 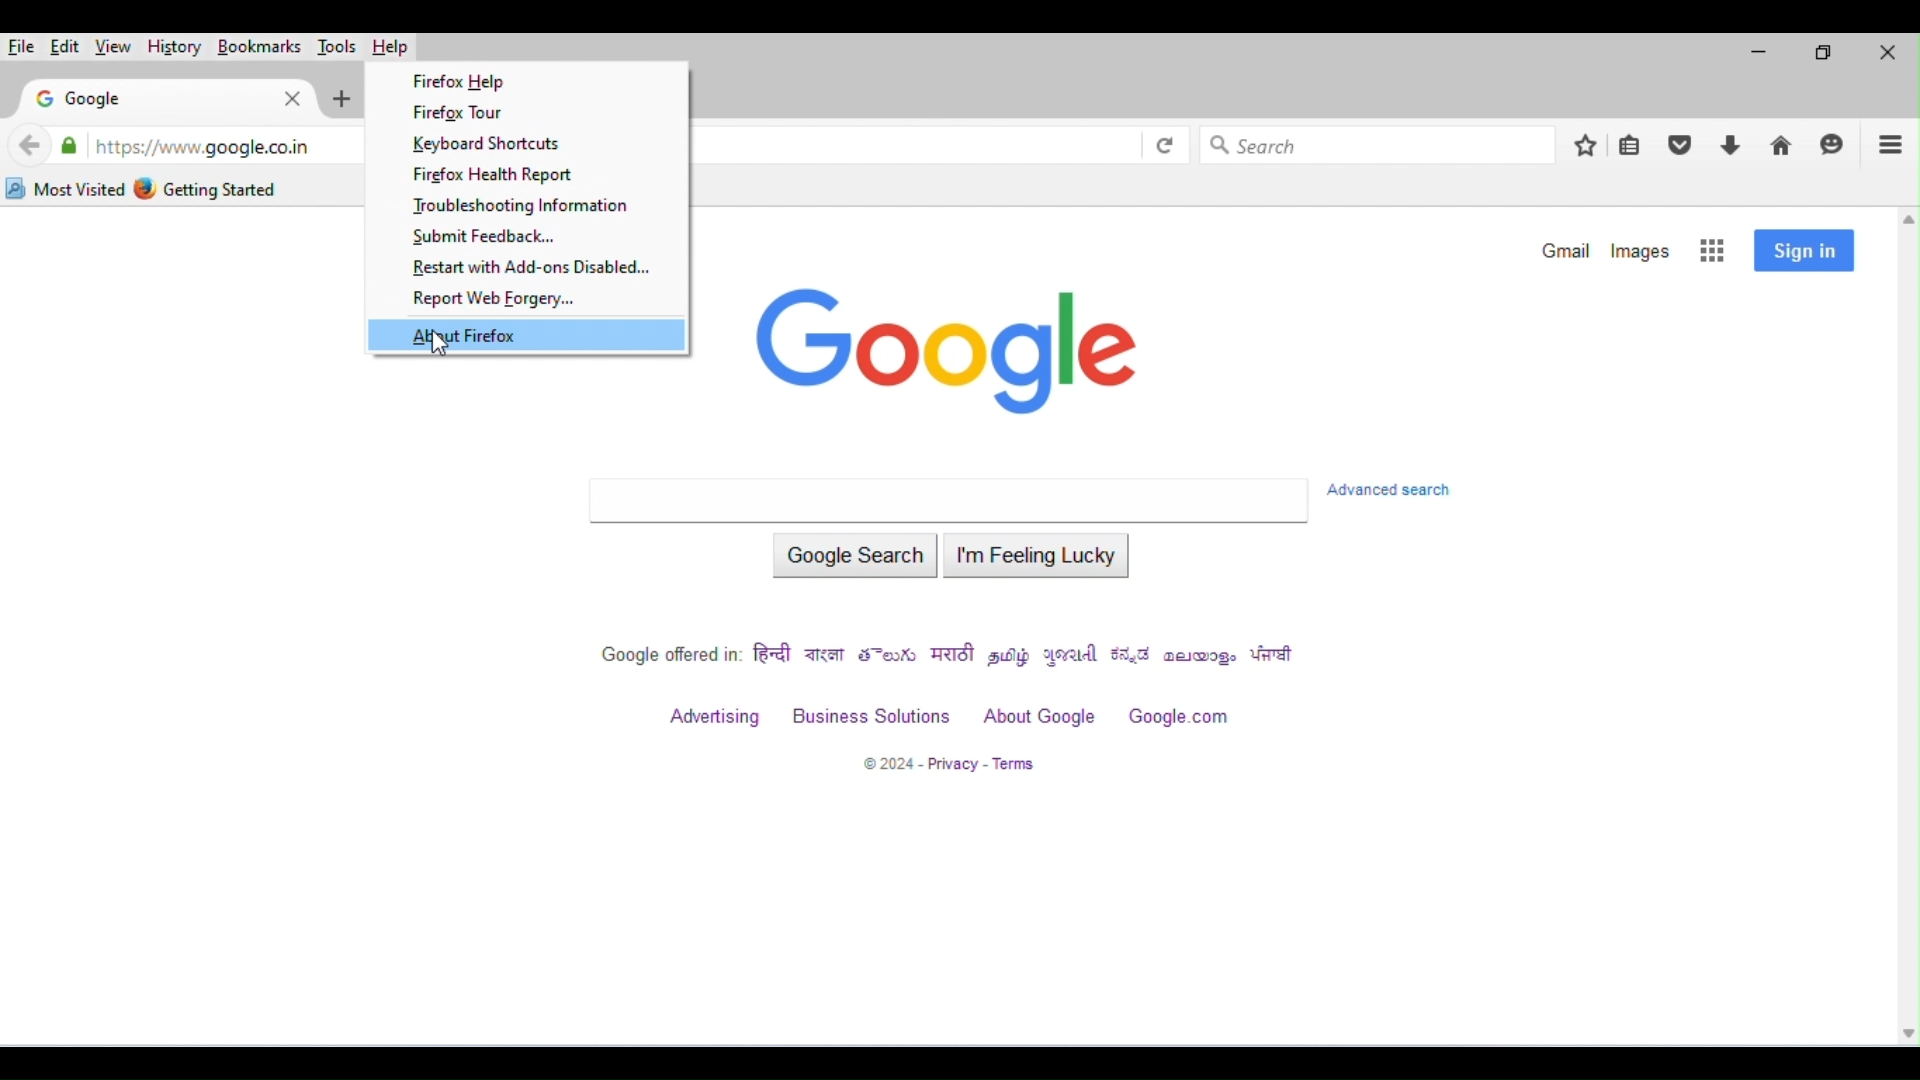 I want to click on gmail, so click(x=1562, y=250).